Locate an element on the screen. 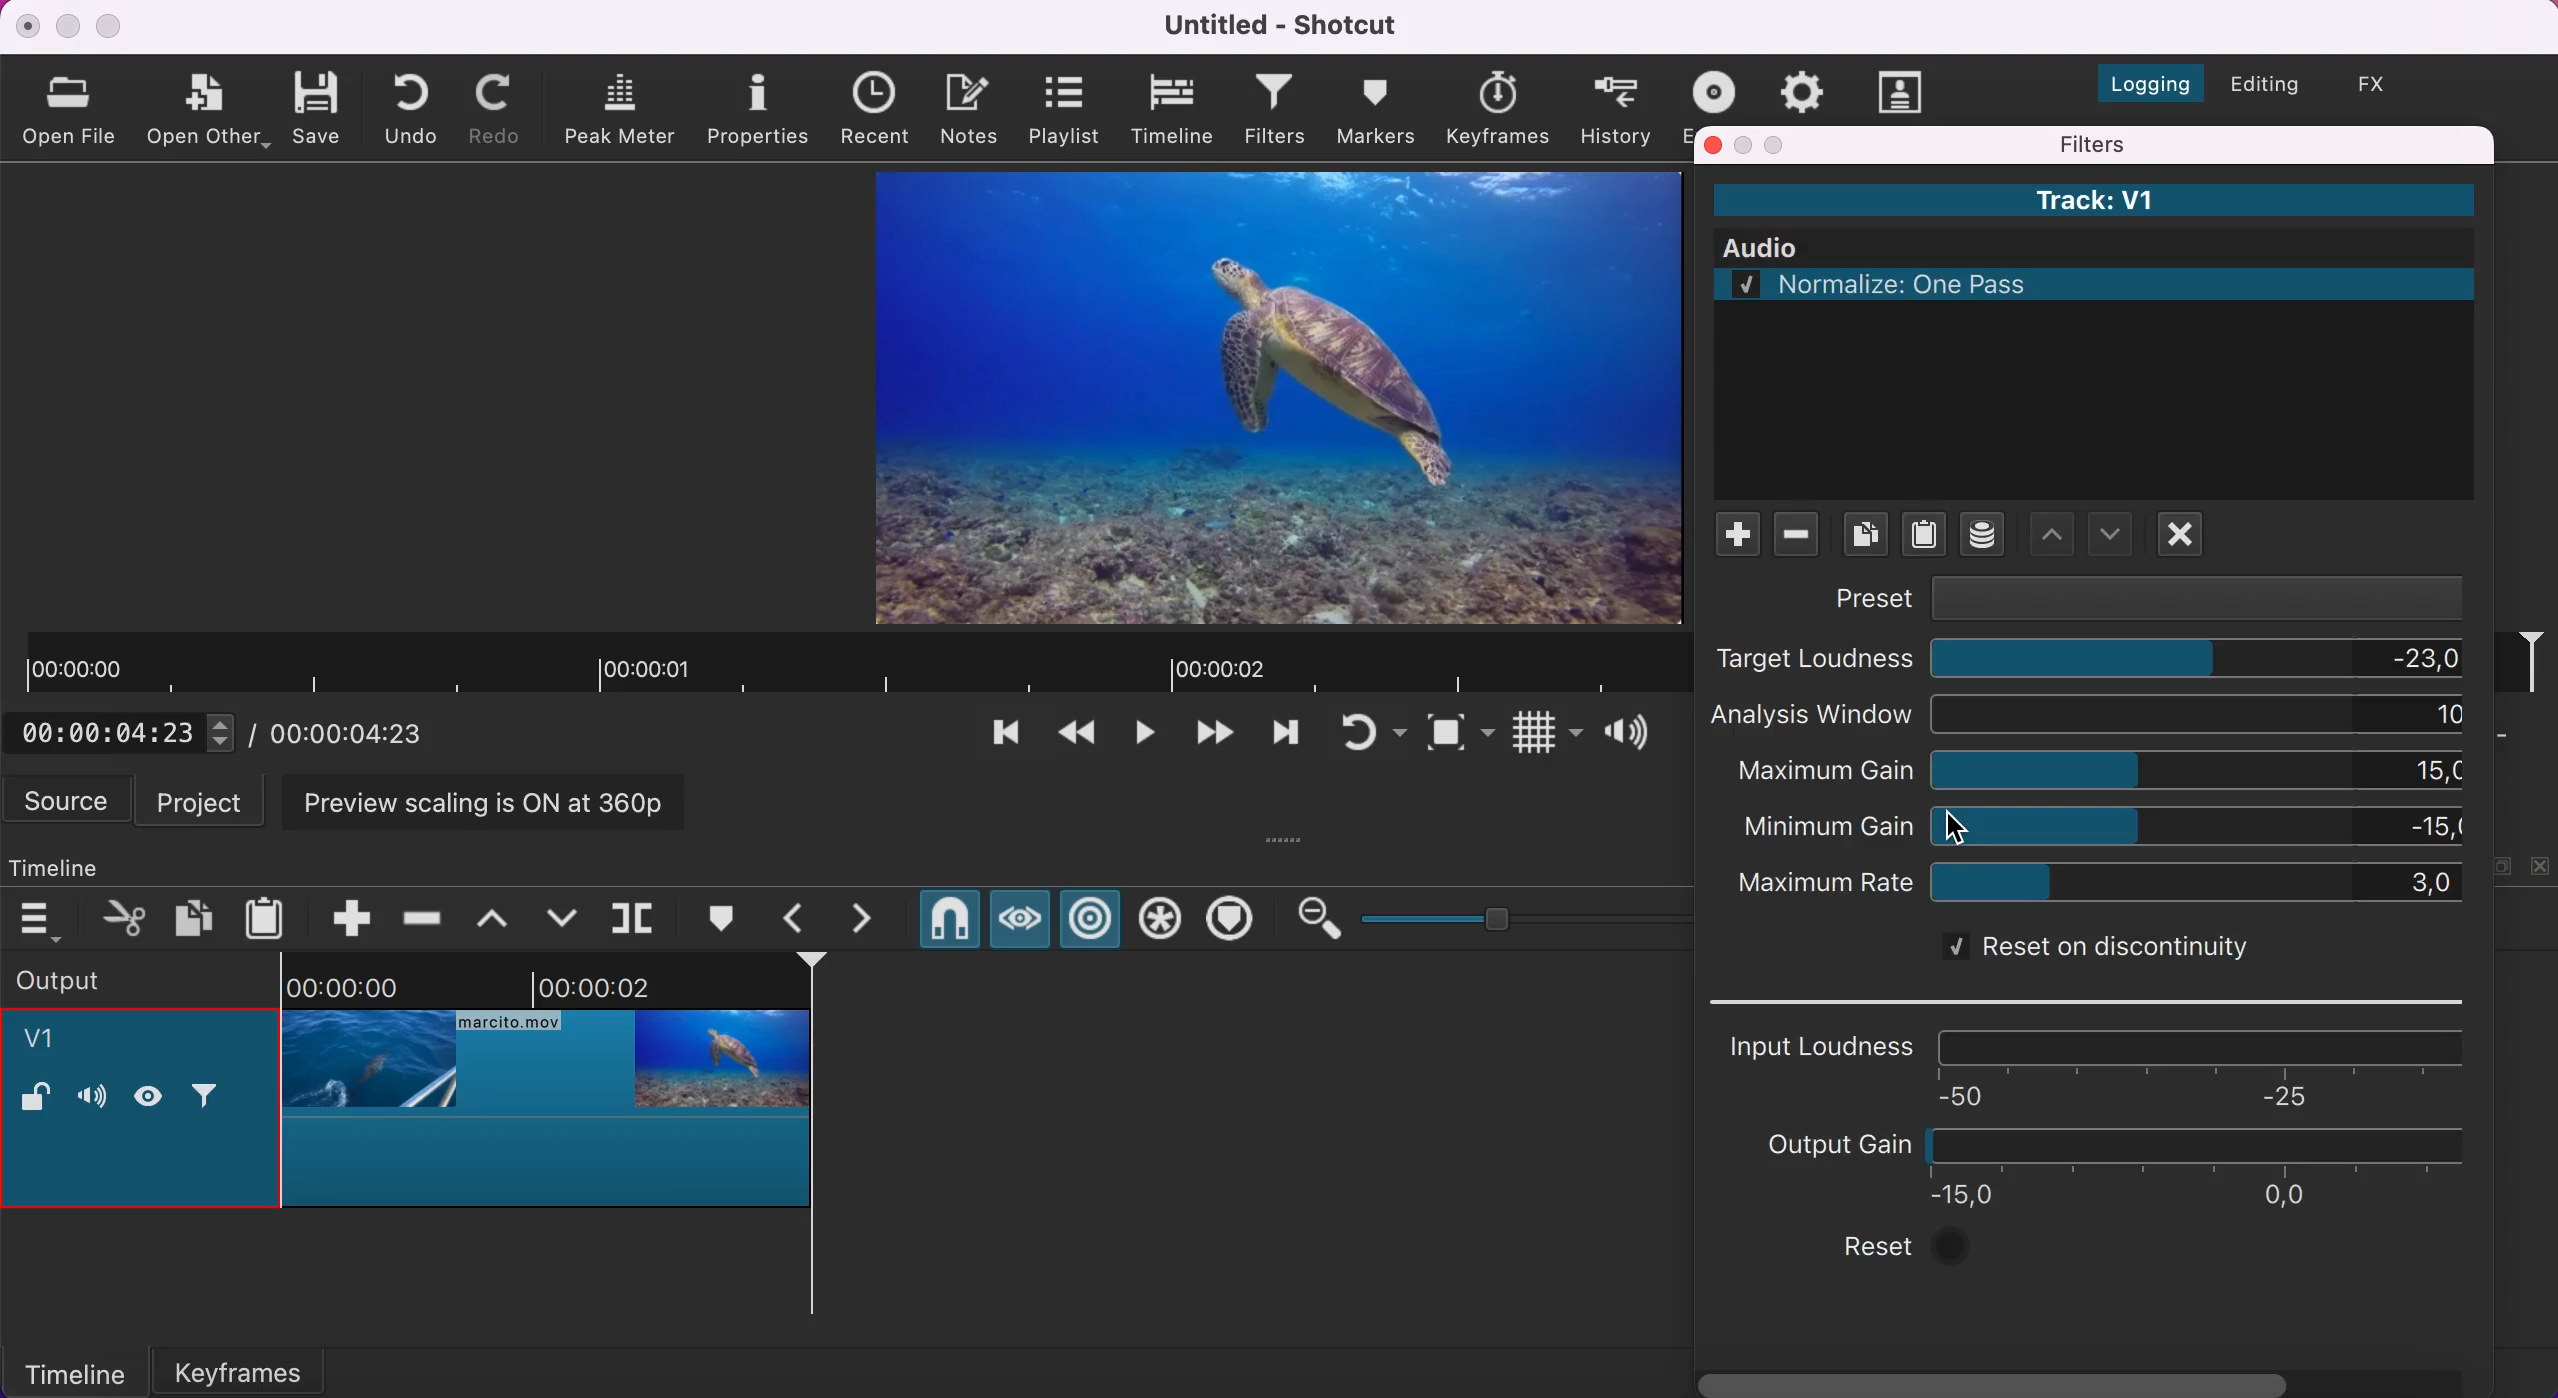  paste filters is located at coordinates (1923, 540).